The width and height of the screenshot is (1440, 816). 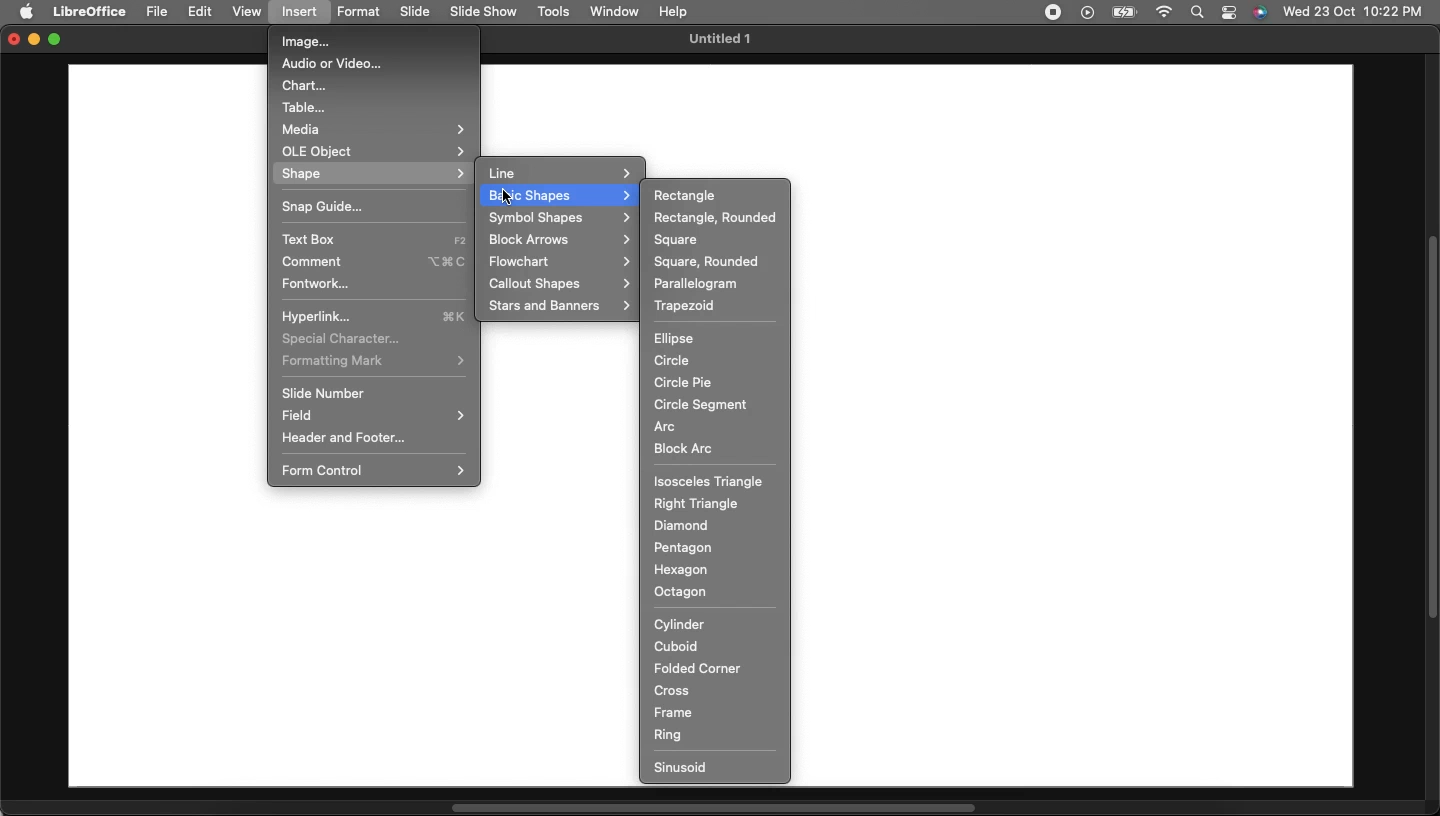 What do you see at coordinates (674, 339) in the screenshot?
I see `Ellipse` at bounding box center [674, 339].